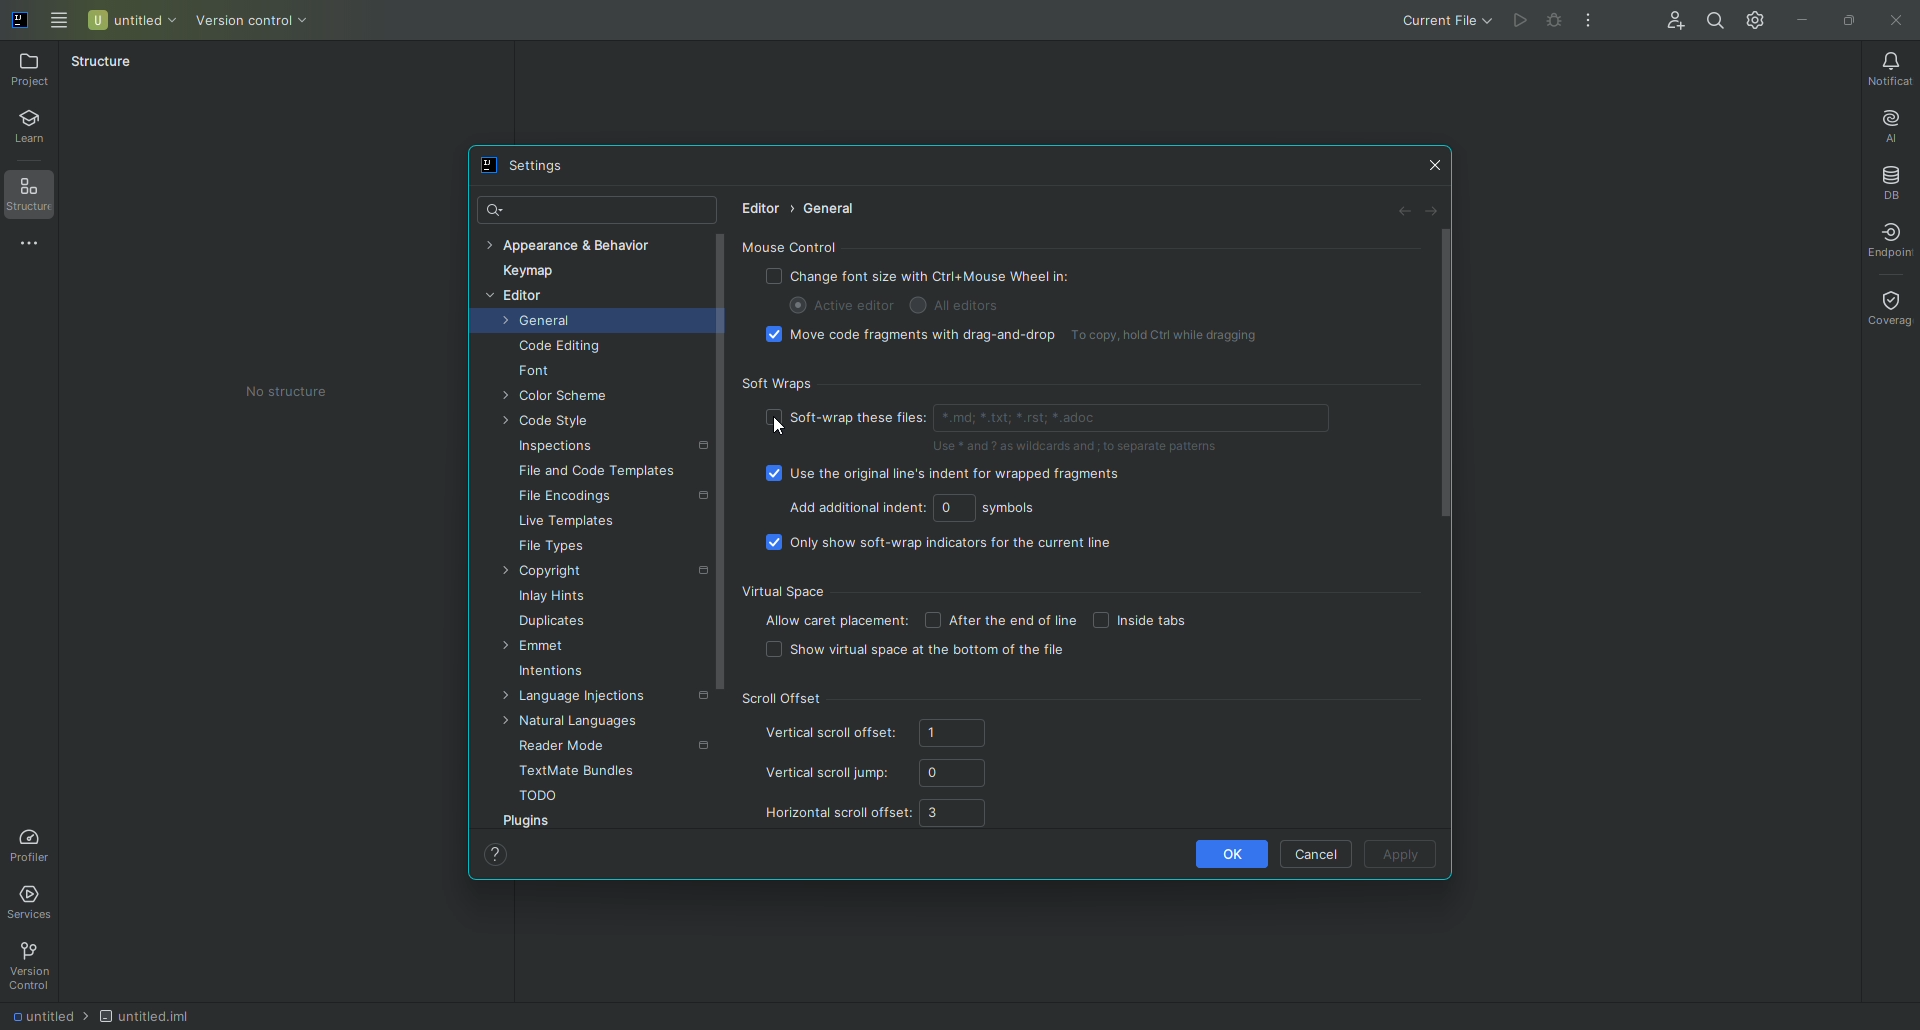 This screenshot has width=1920, height=1030. Describe the element at coordinates (557, 447) in the screenshot. I see `Inspections` at that location.